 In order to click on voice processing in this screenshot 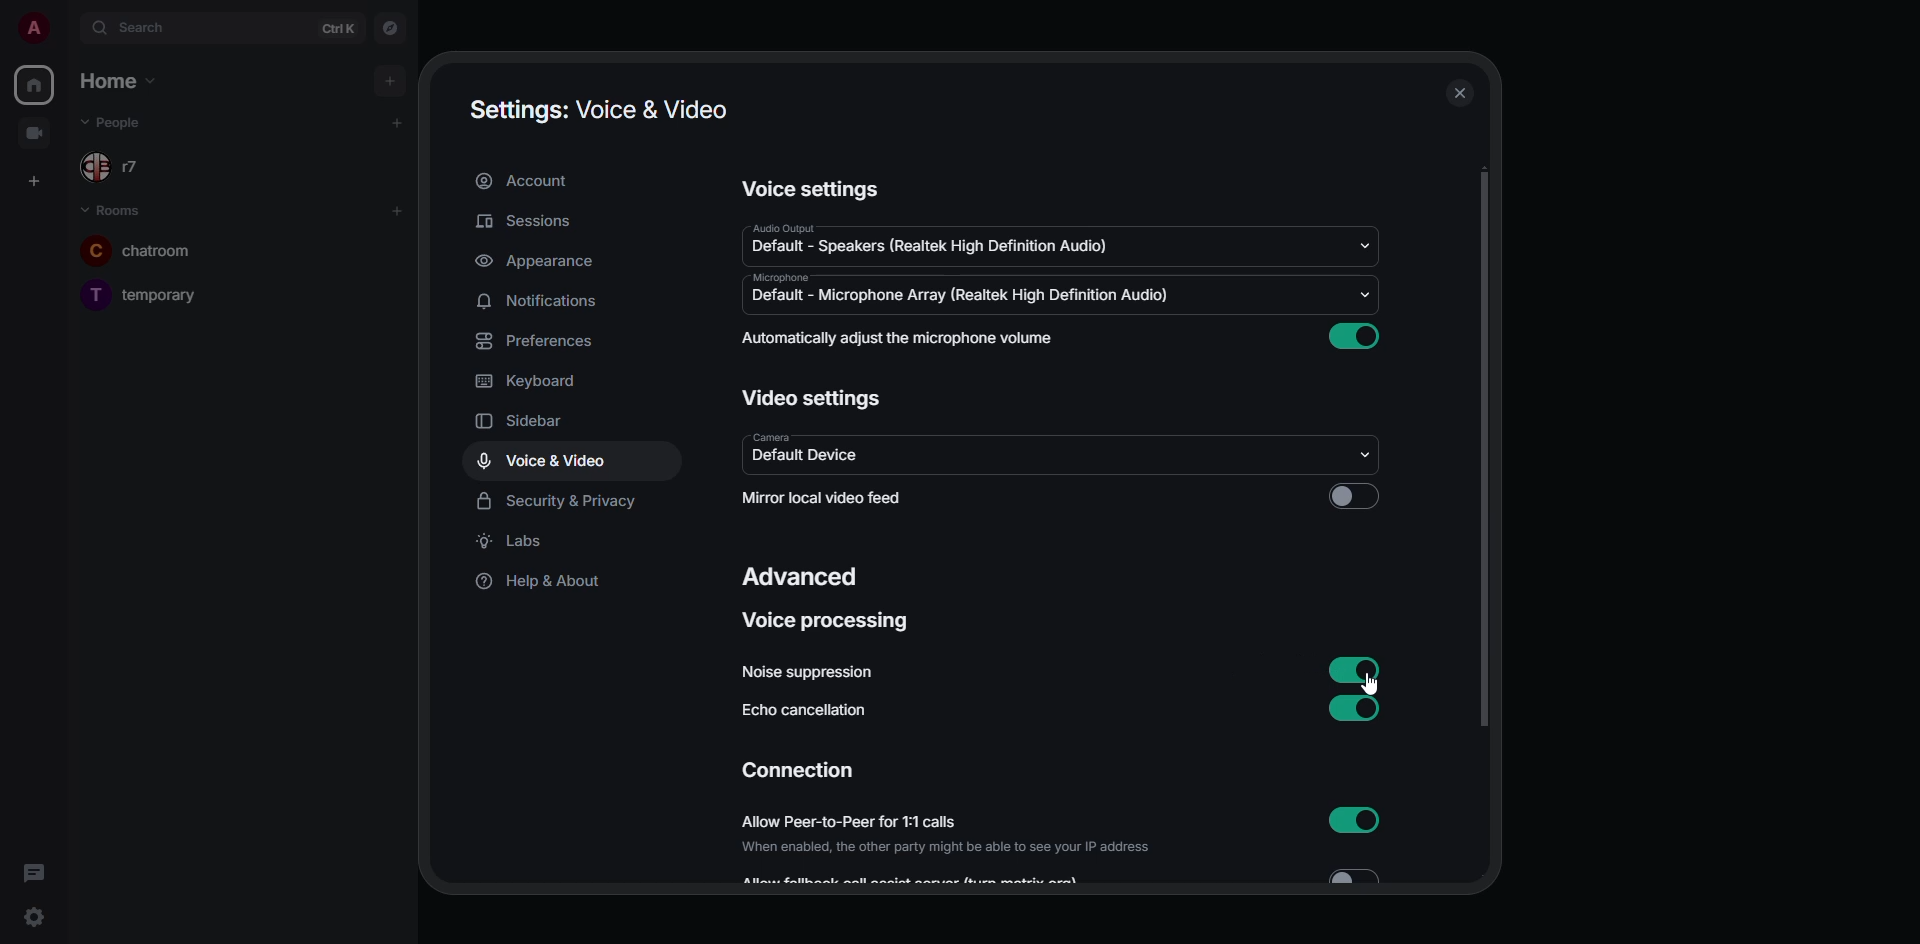, I will do `click(829, 625)`.